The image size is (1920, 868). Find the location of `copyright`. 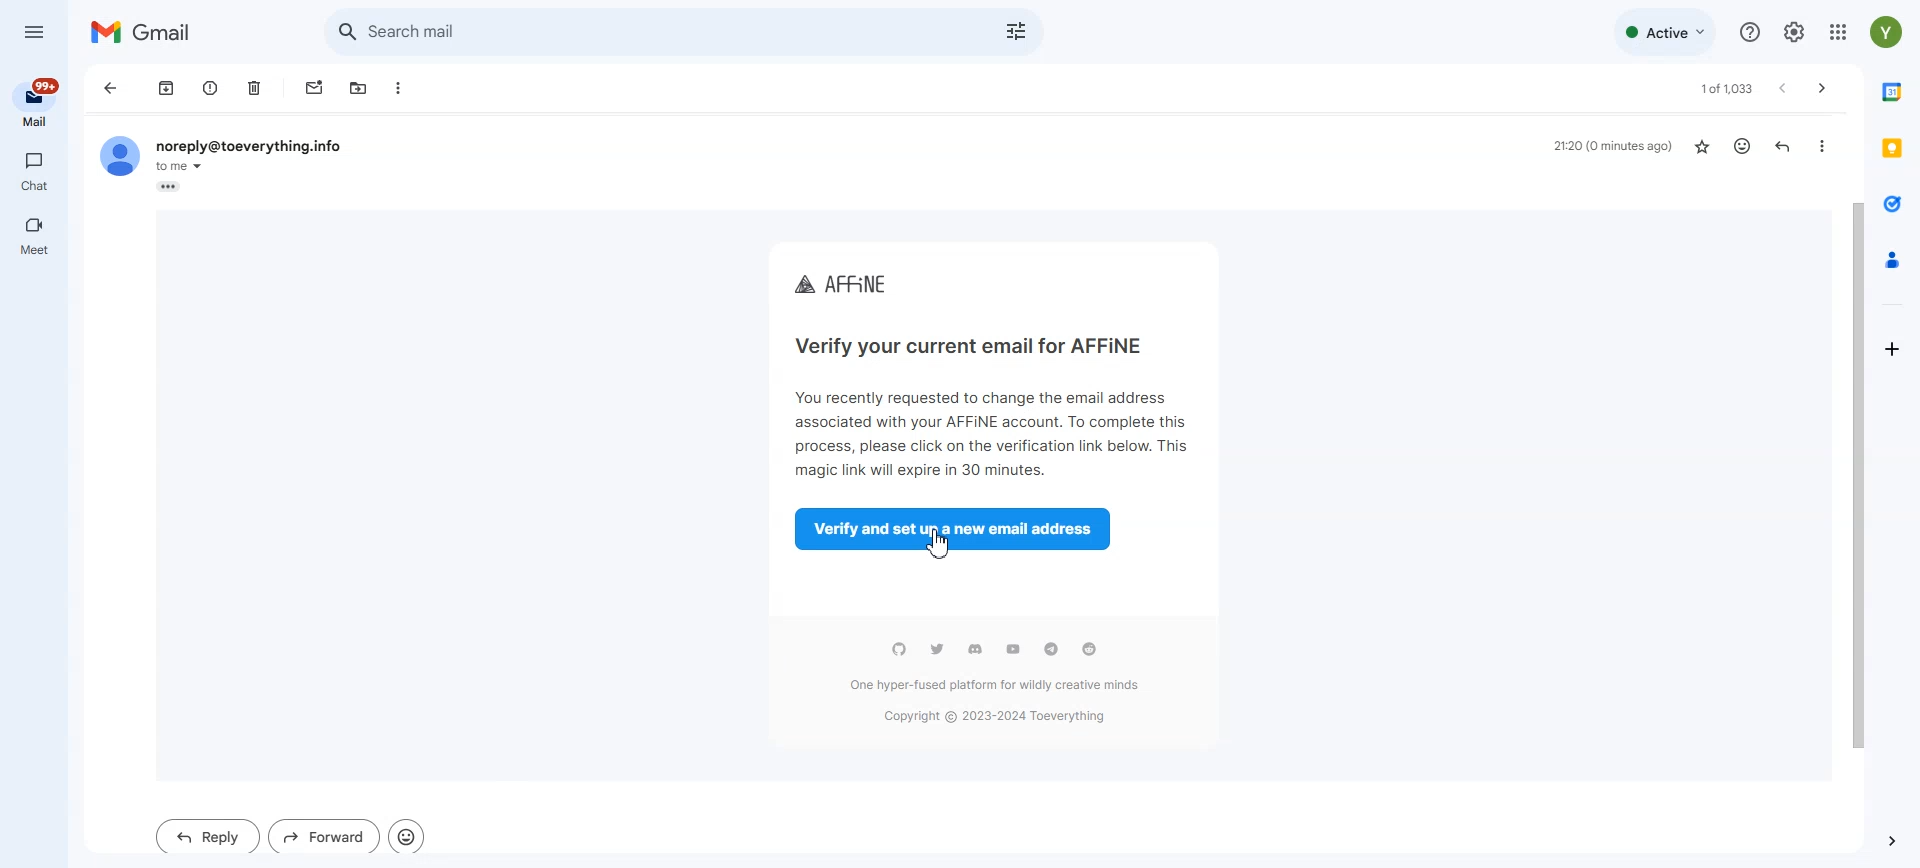

copyright is located at coordinates (995, 718).